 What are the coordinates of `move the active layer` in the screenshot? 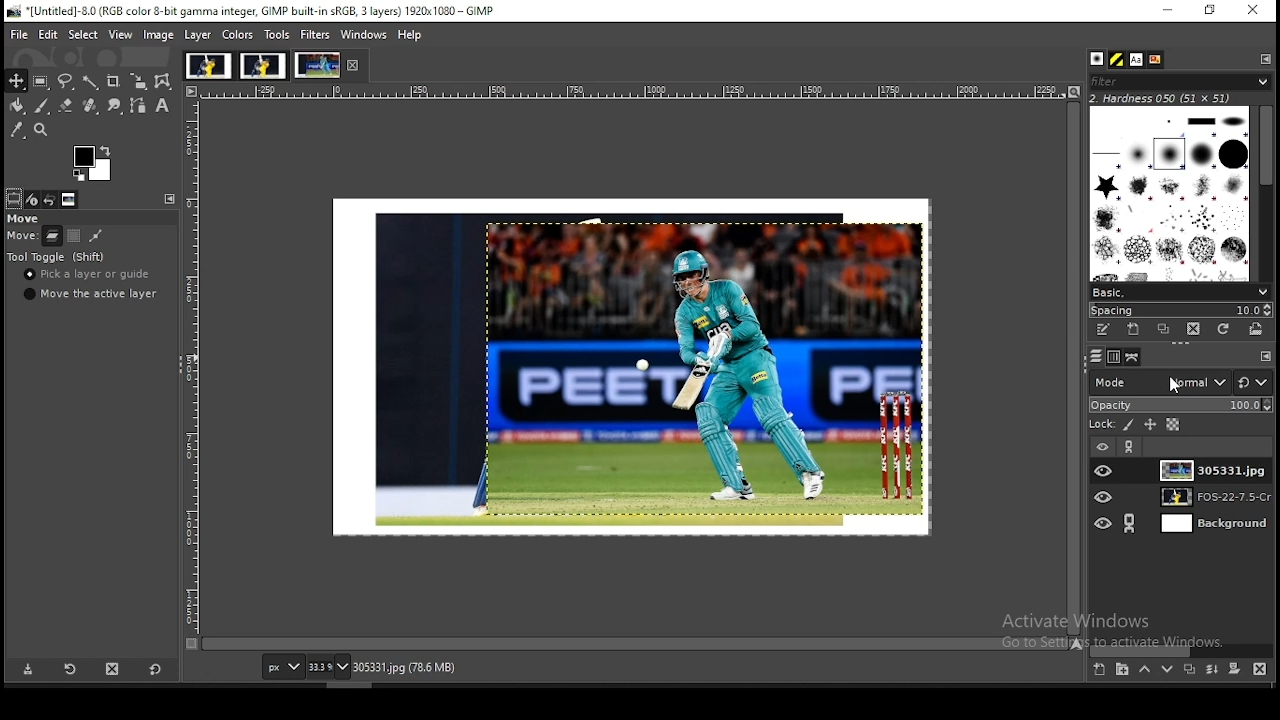 It's located at (91, 294).